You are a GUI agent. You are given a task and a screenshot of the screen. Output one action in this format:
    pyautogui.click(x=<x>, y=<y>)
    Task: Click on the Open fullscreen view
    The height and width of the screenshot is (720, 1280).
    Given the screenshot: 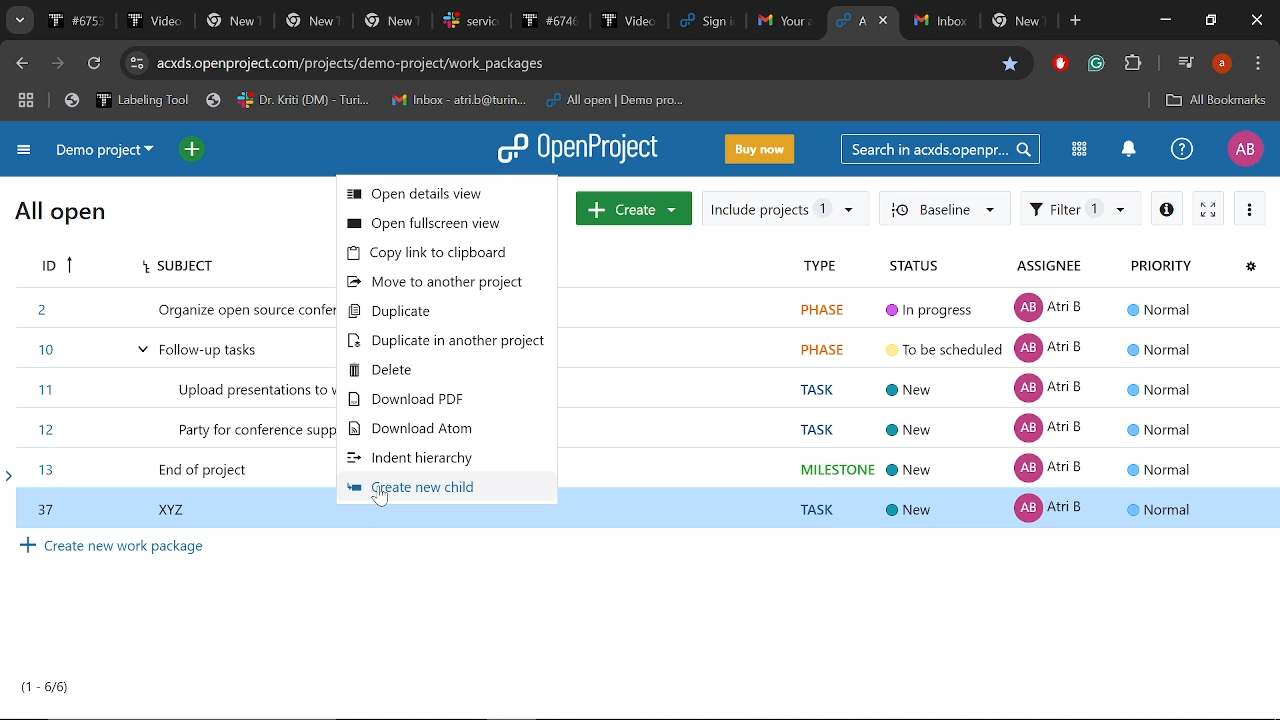 What is the action you would take?
    pyautogui.click(x=446, y=224)
    